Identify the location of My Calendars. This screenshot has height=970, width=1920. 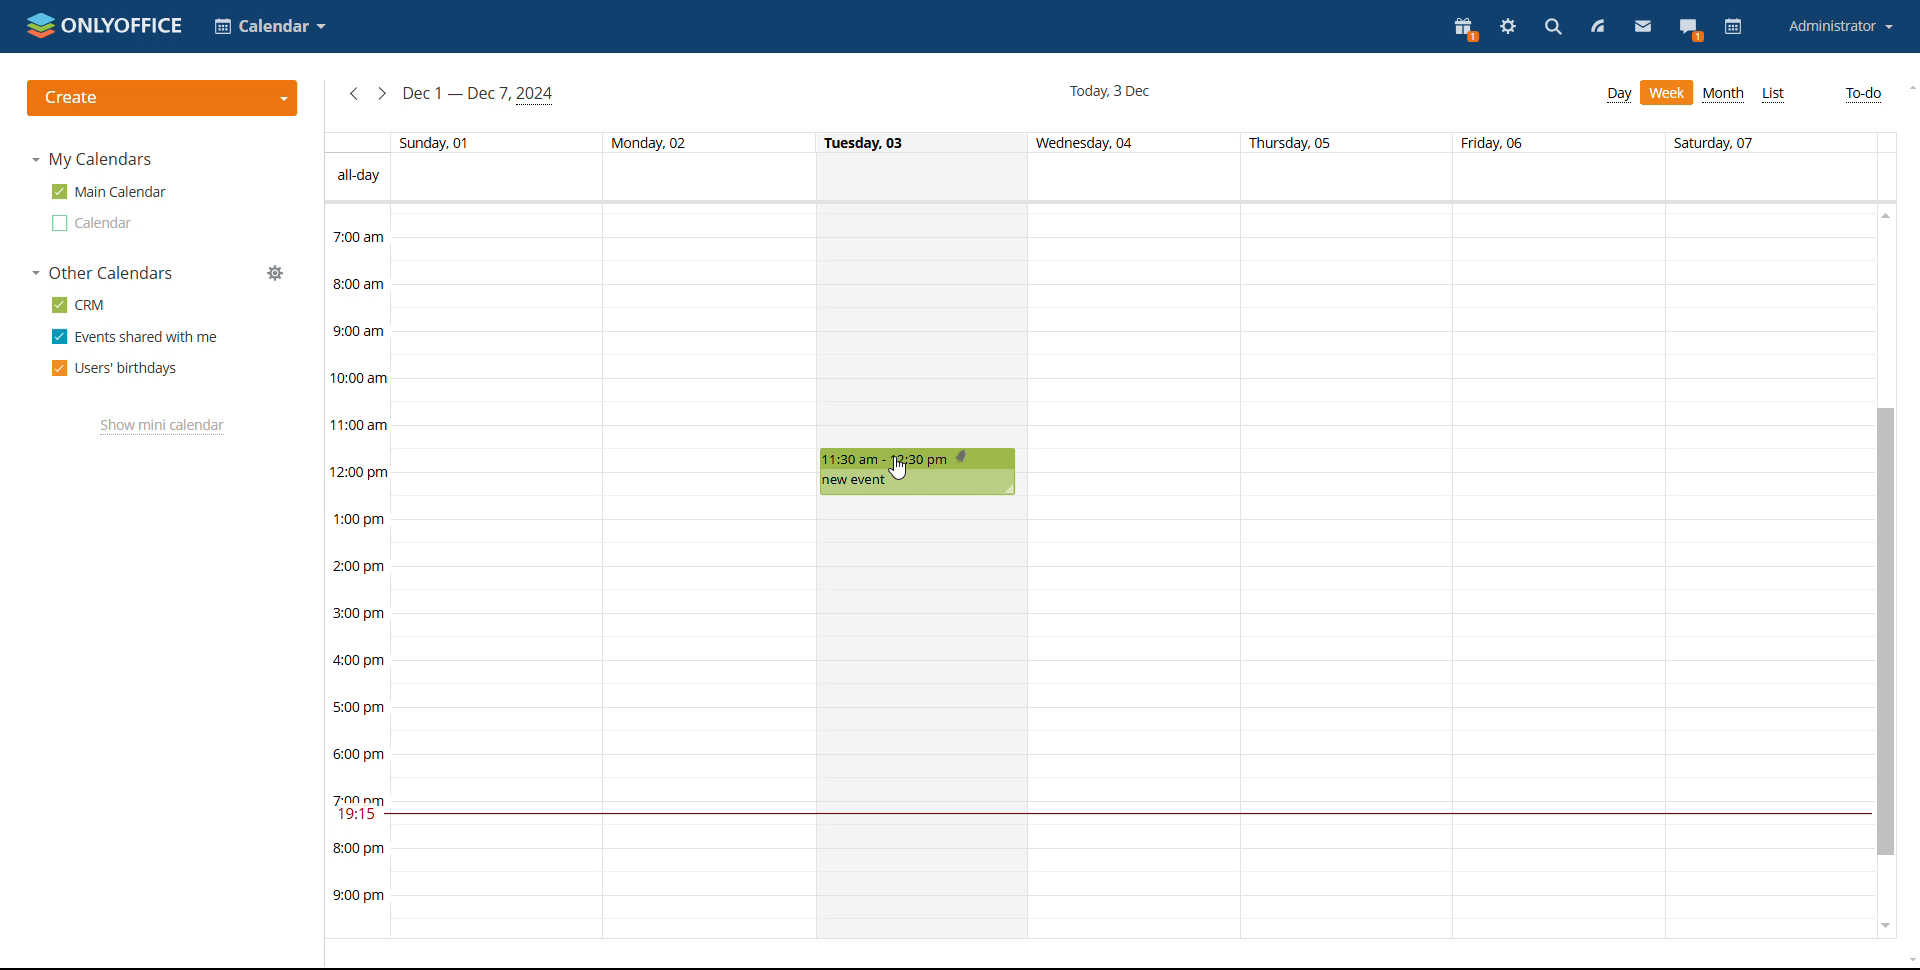
(94, 161).